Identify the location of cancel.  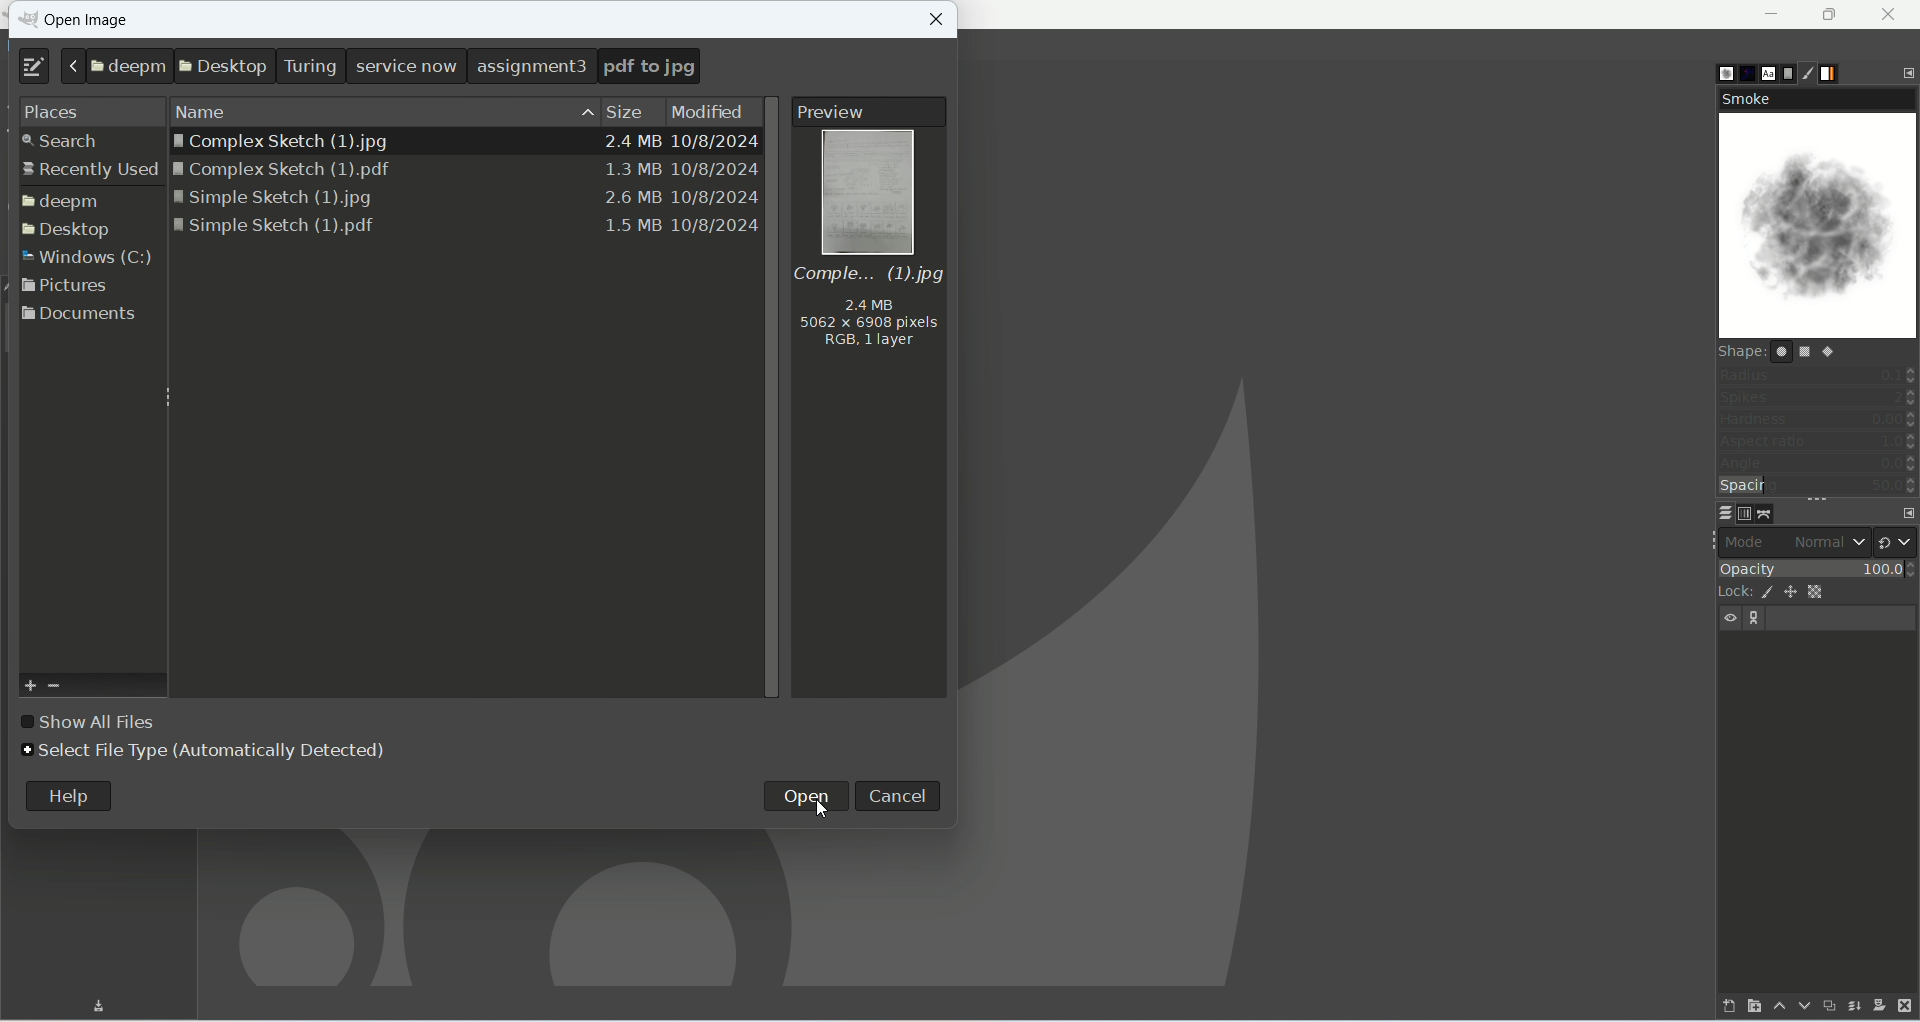
(898, 796).